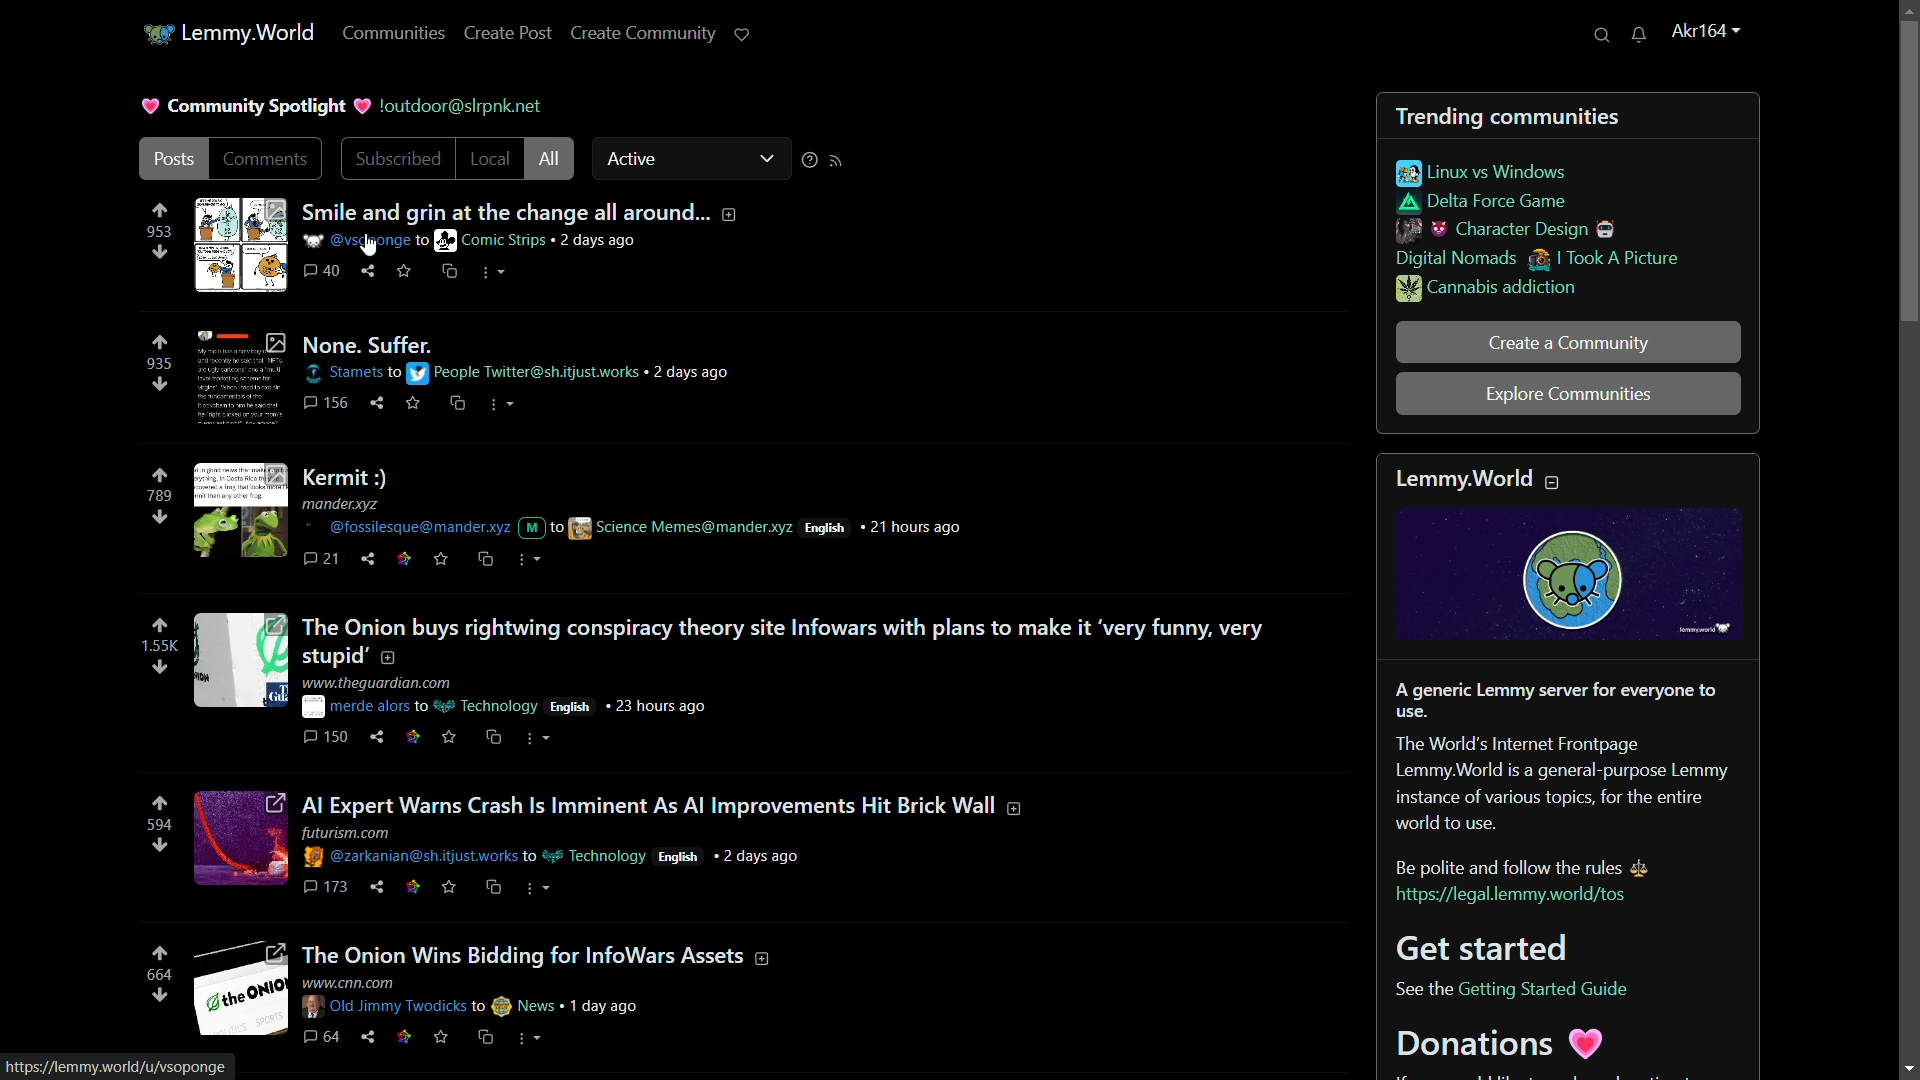 The image size is (1920, 1080). What do you see at coordinates (408, 271) in the screenshot?
I see `svae` at bounding box center [408, 271].